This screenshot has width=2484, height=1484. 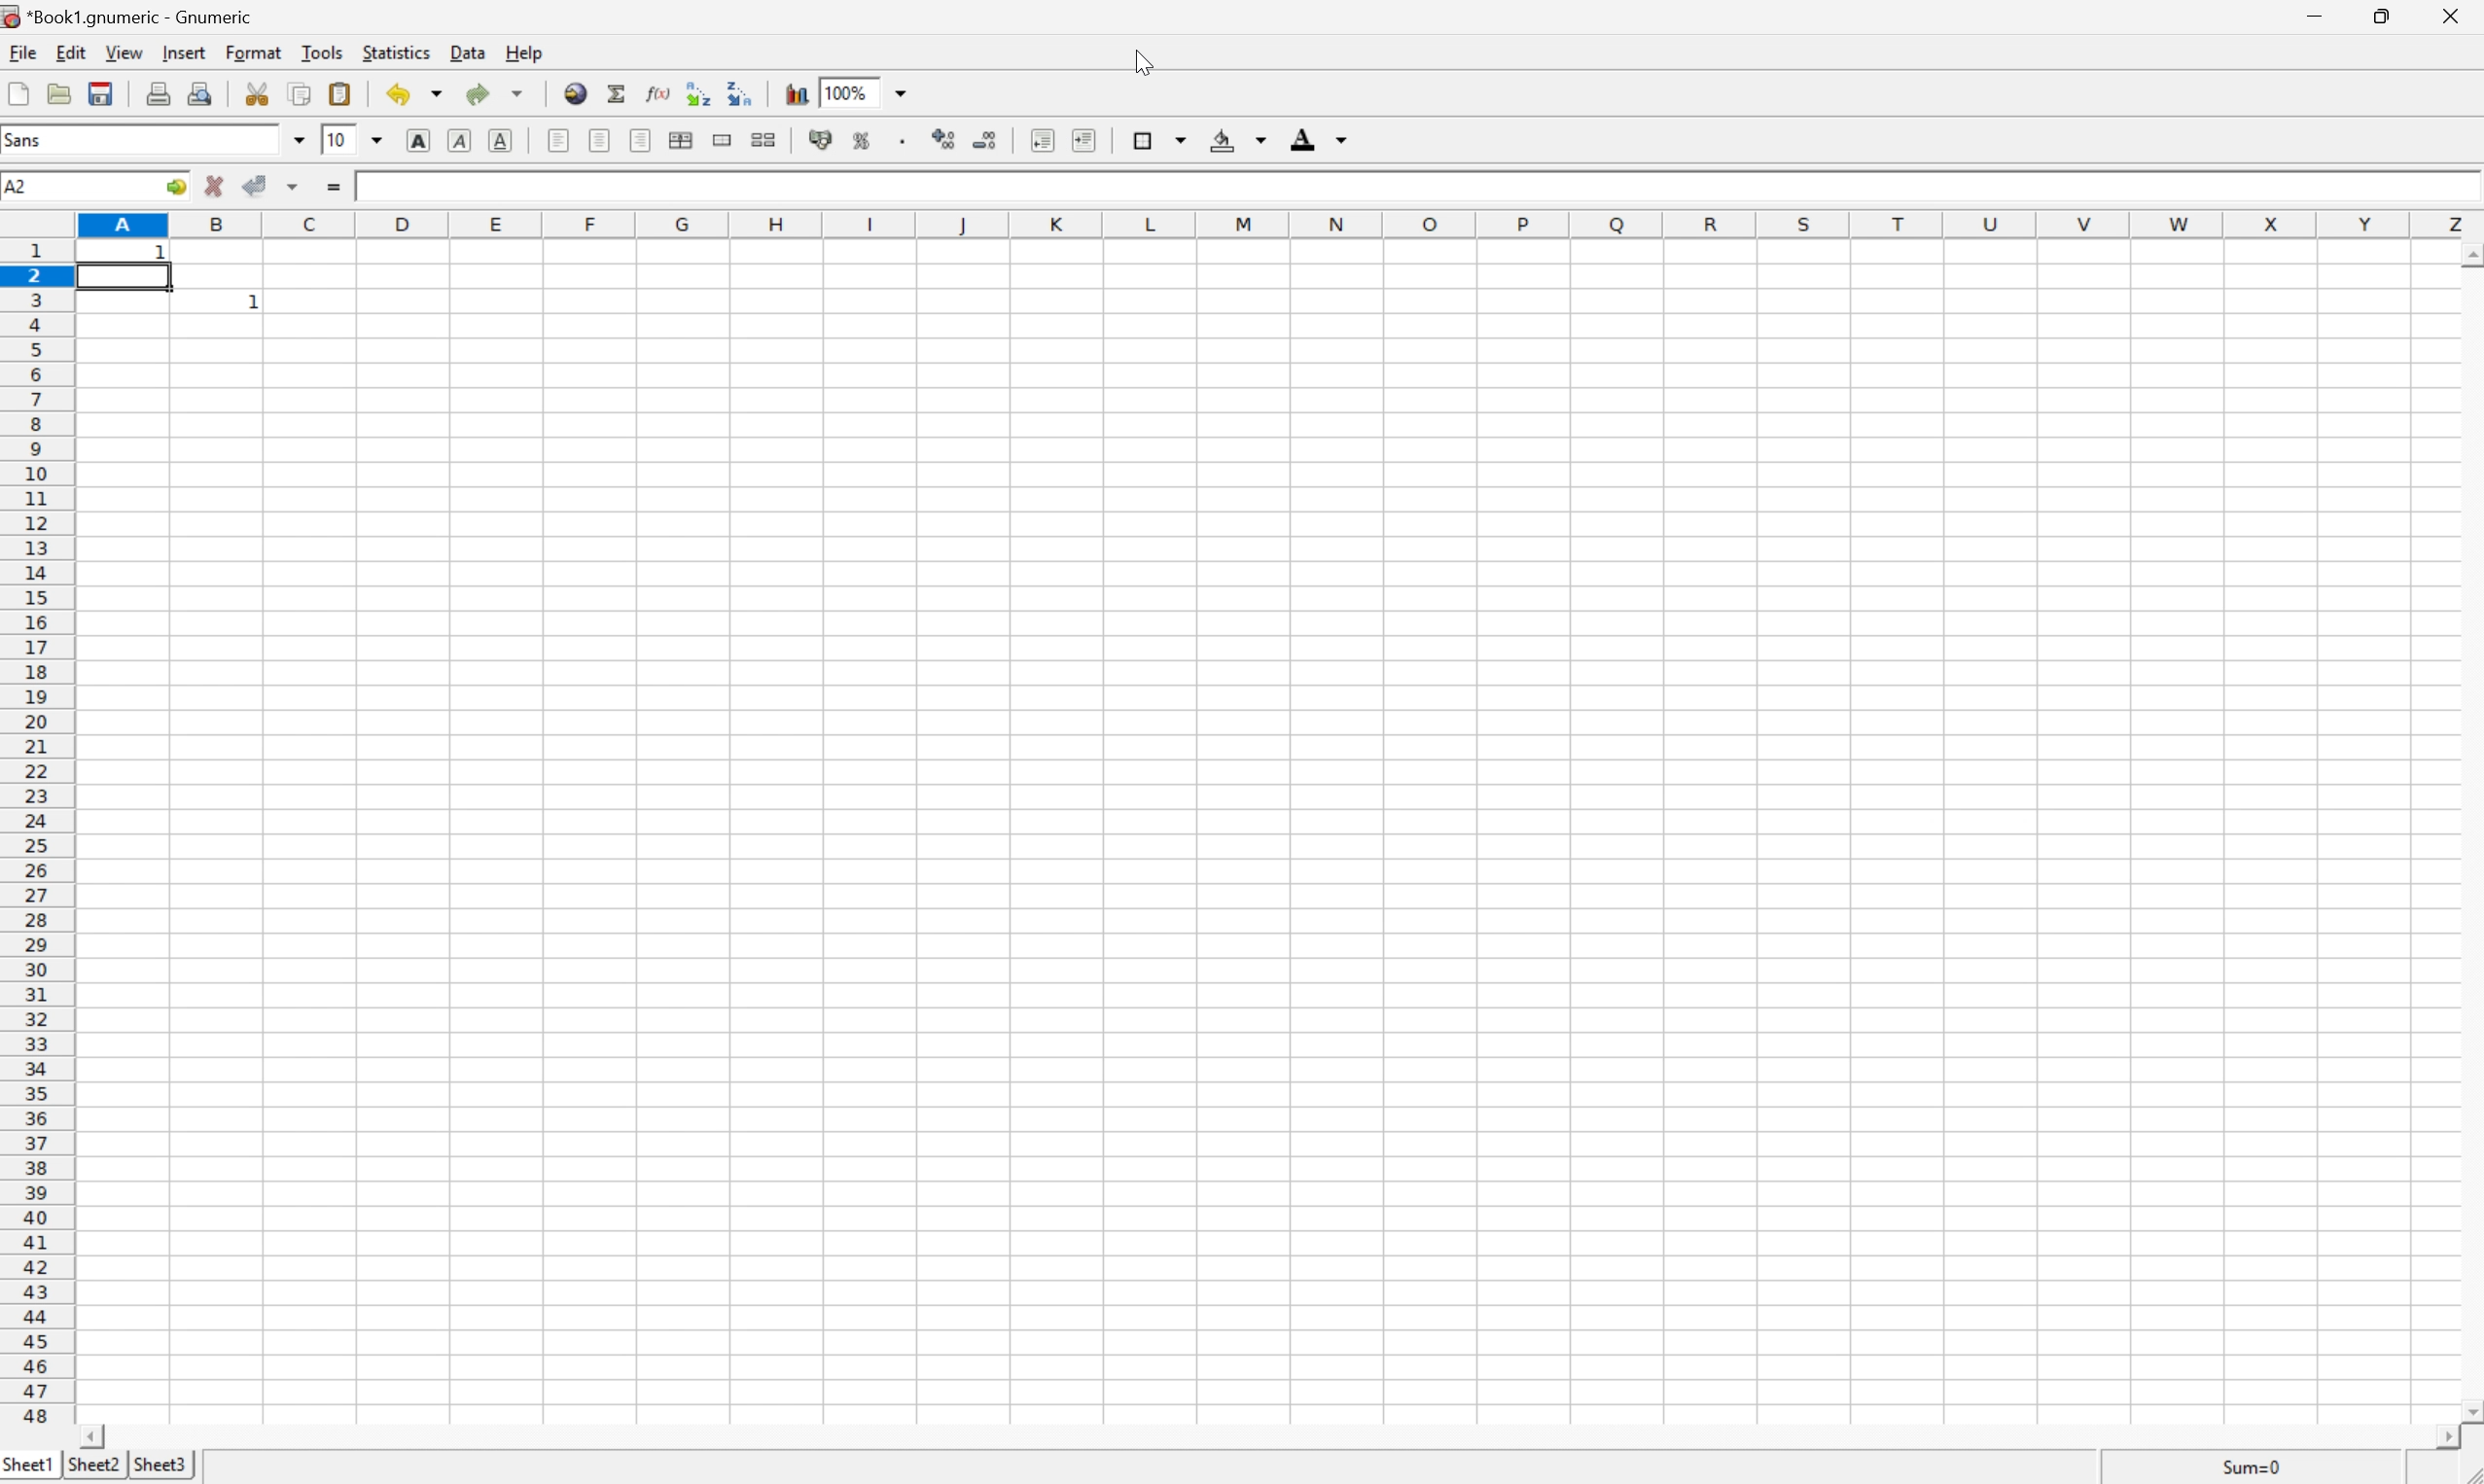 What do you see at coordinates (264, 91) in the screenshot?
I see `cut` at bounding box center [264, 91].